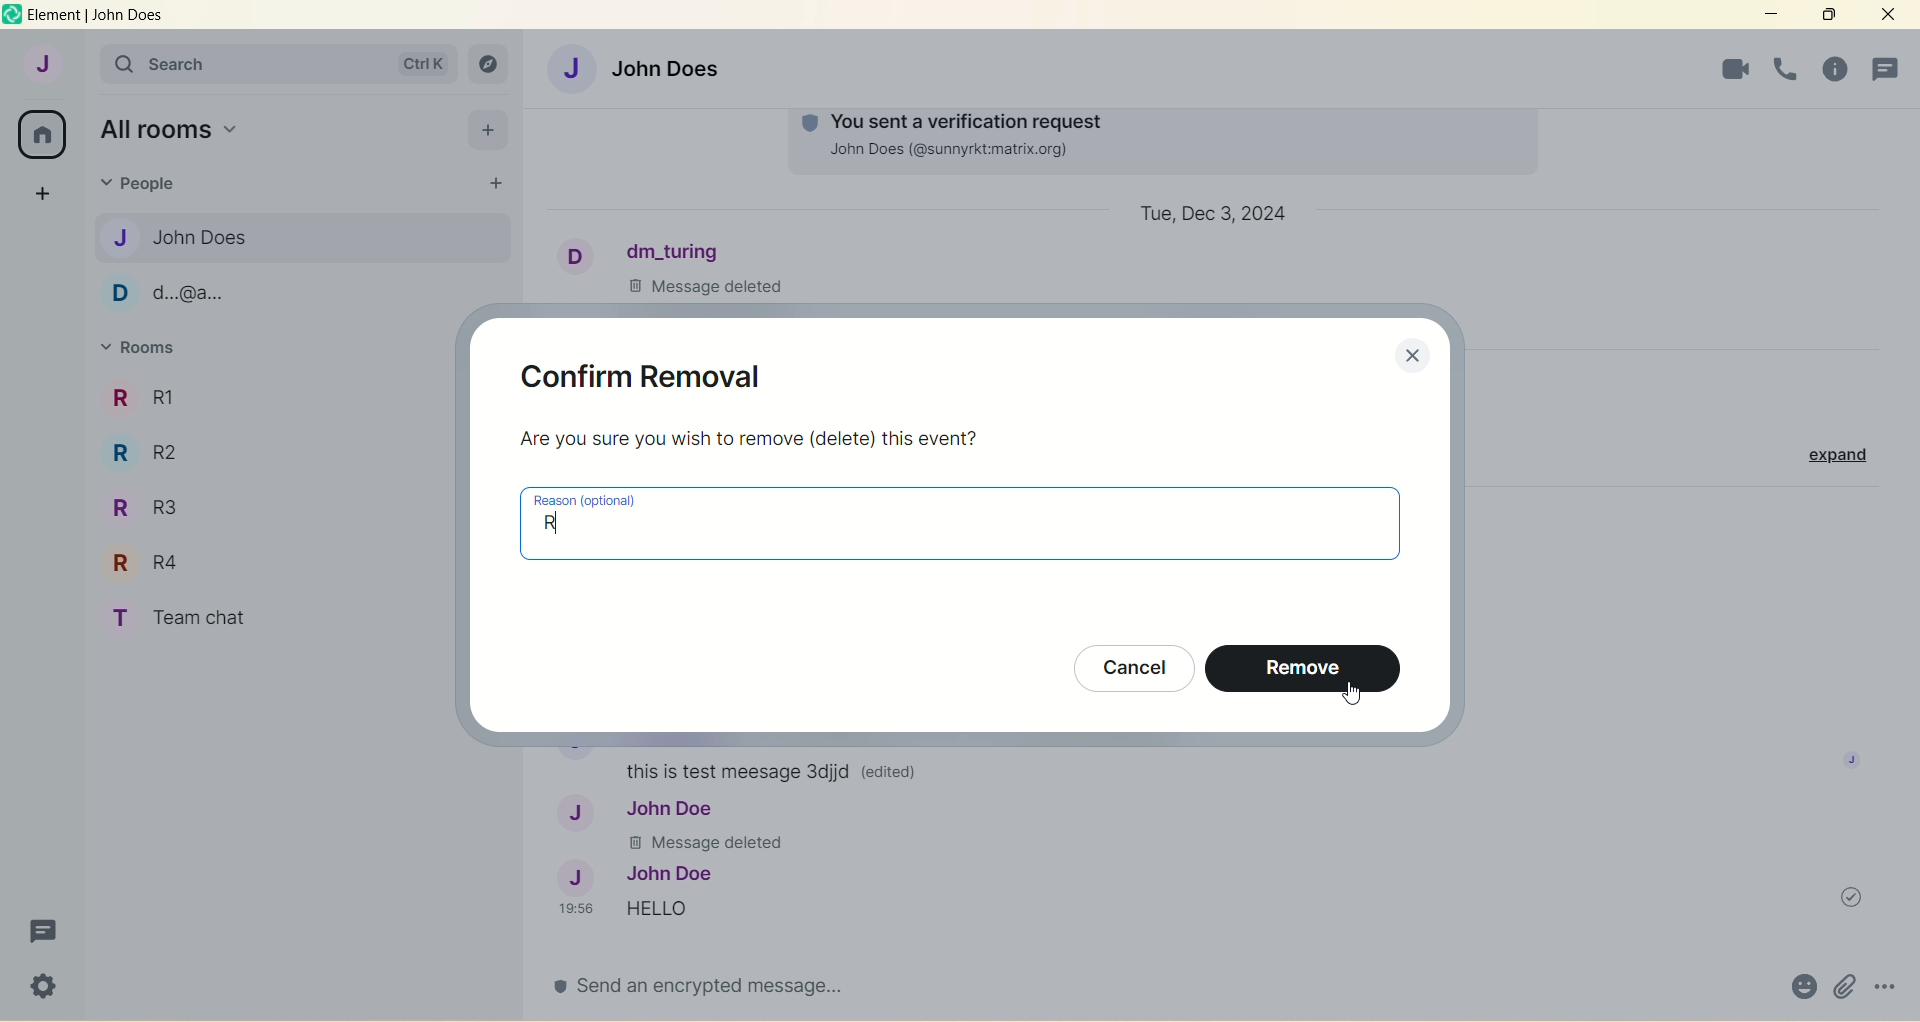 Image resolution: width=1920 pixels, height=1022 pixels. Describe the element at coordinates (1883, 17) in the screenshot. I see `close` at that location.